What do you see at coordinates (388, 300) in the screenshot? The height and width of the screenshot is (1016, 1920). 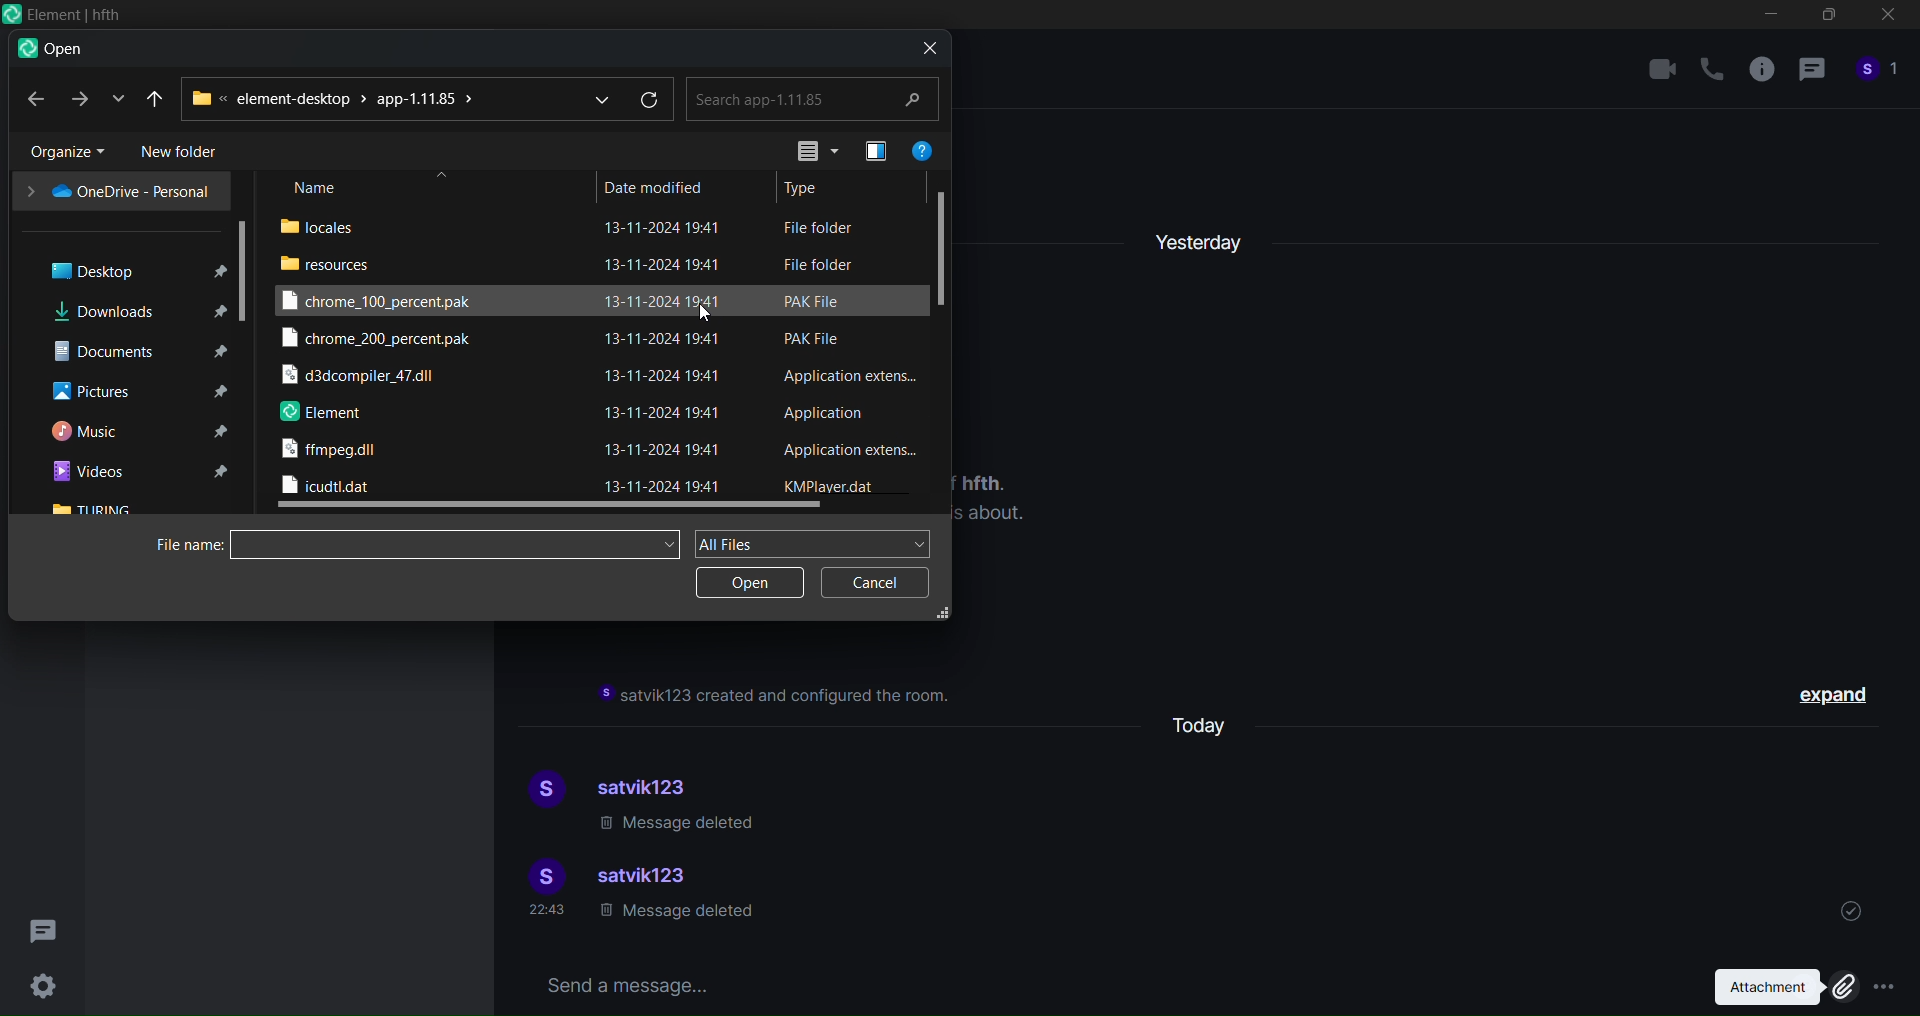 I see `chrome 100` at bounding box center [388, 300].